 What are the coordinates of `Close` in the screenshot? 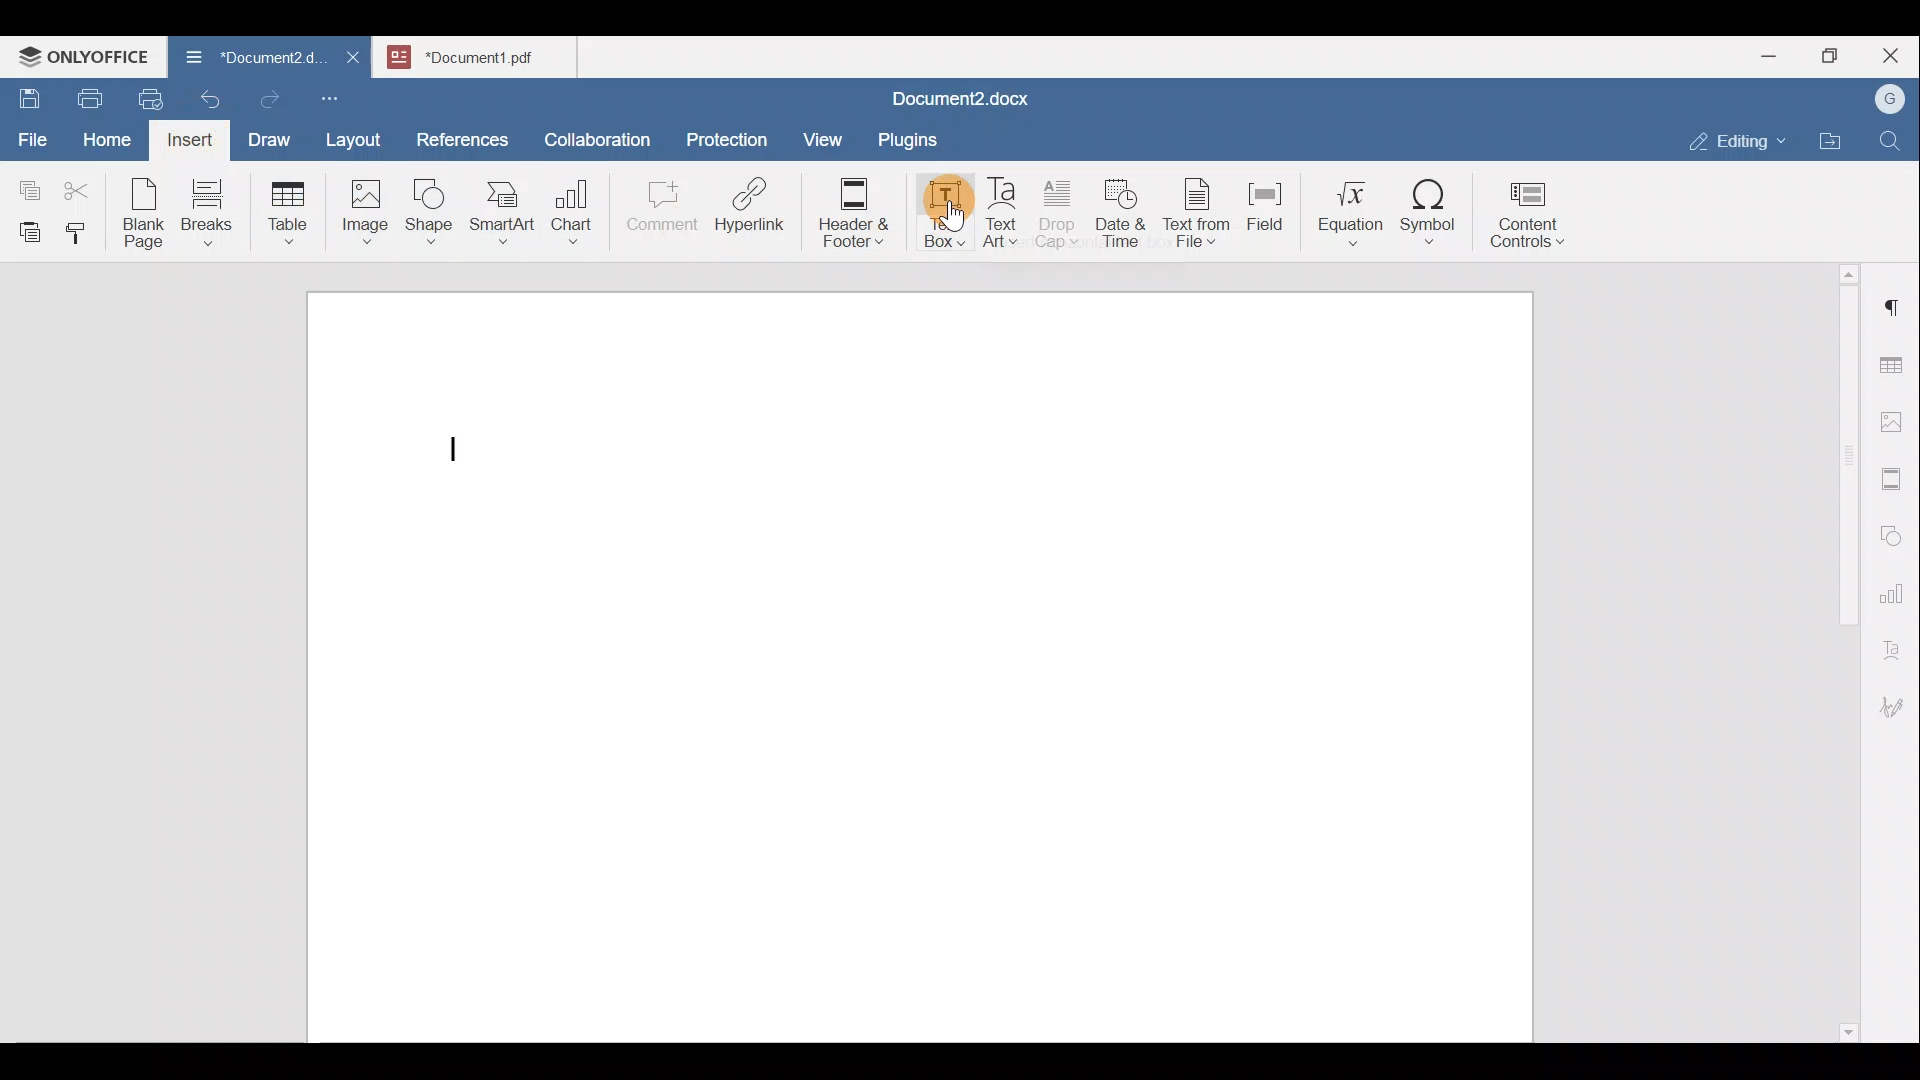 It's located at (1894, 57).